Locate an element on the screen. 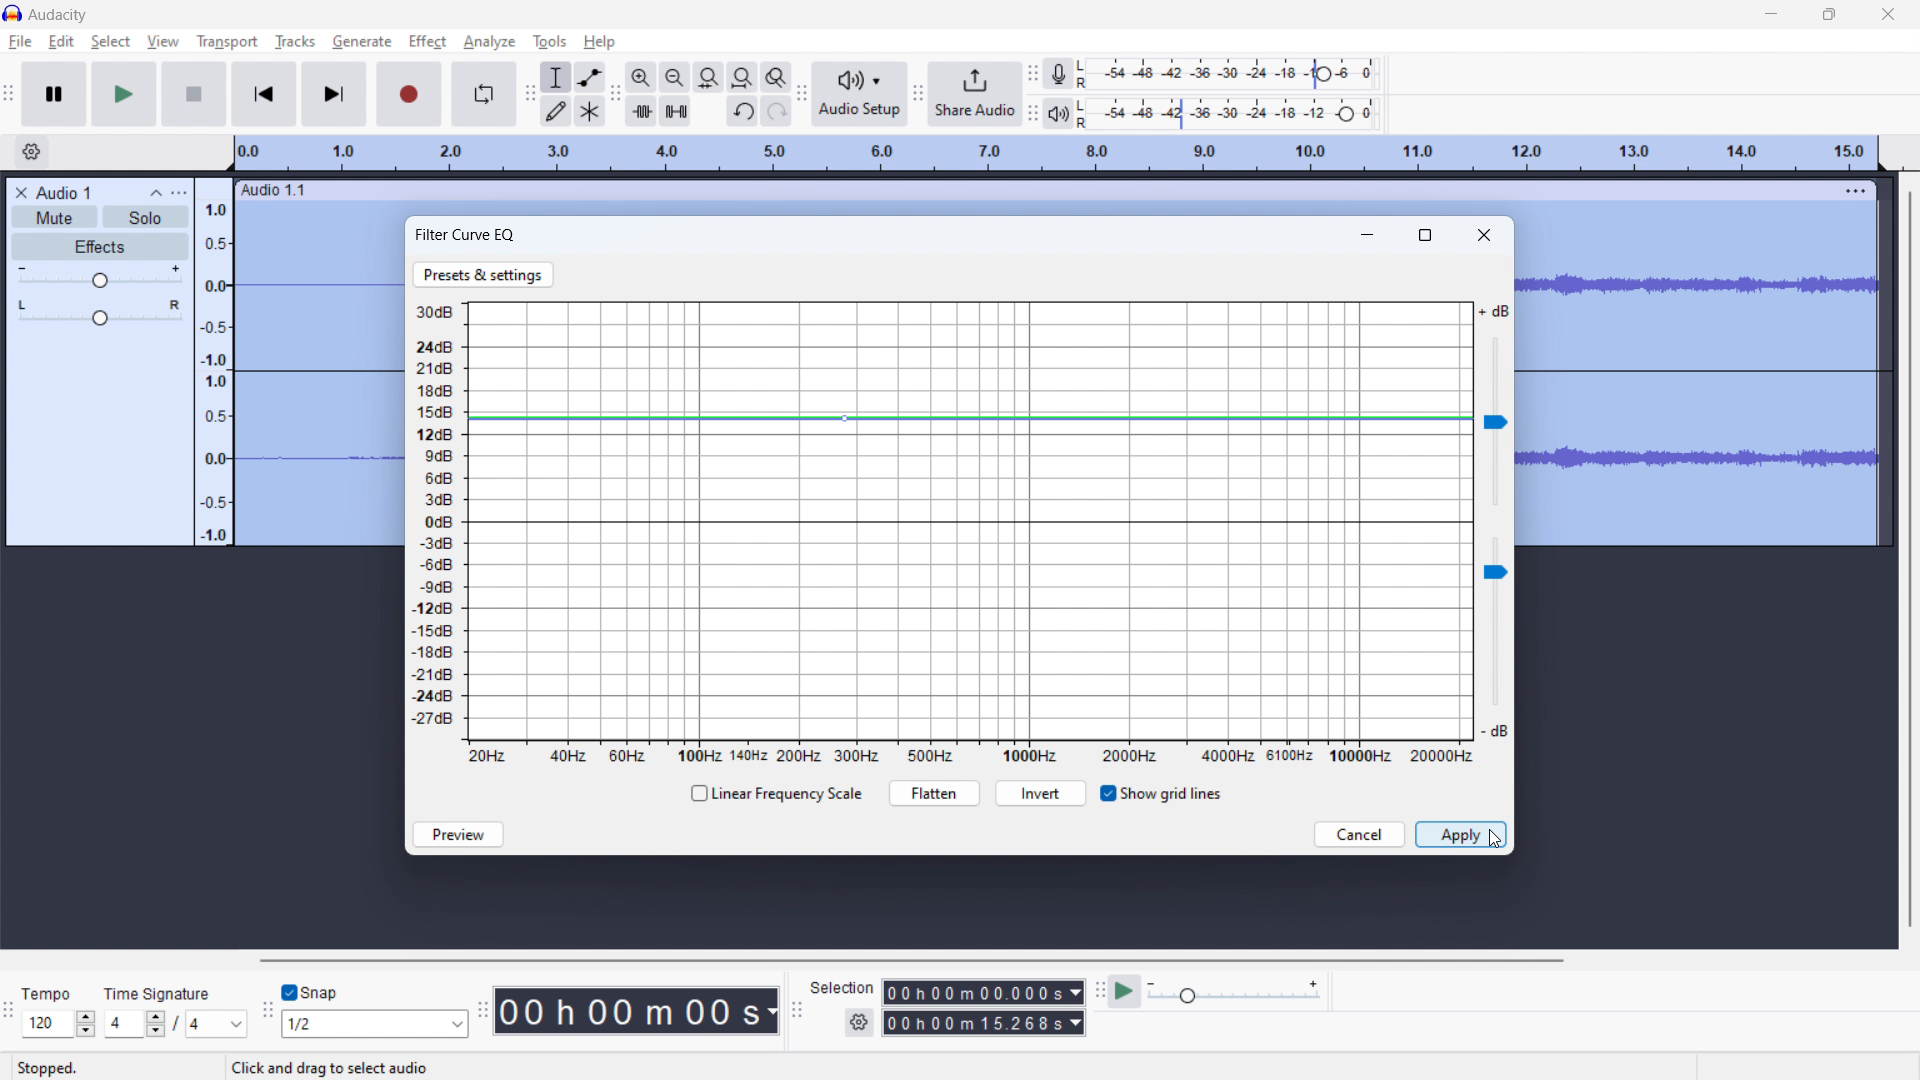 This screenshot has height=1080, width=1920. enable looping is located at coordinates (484, 94).